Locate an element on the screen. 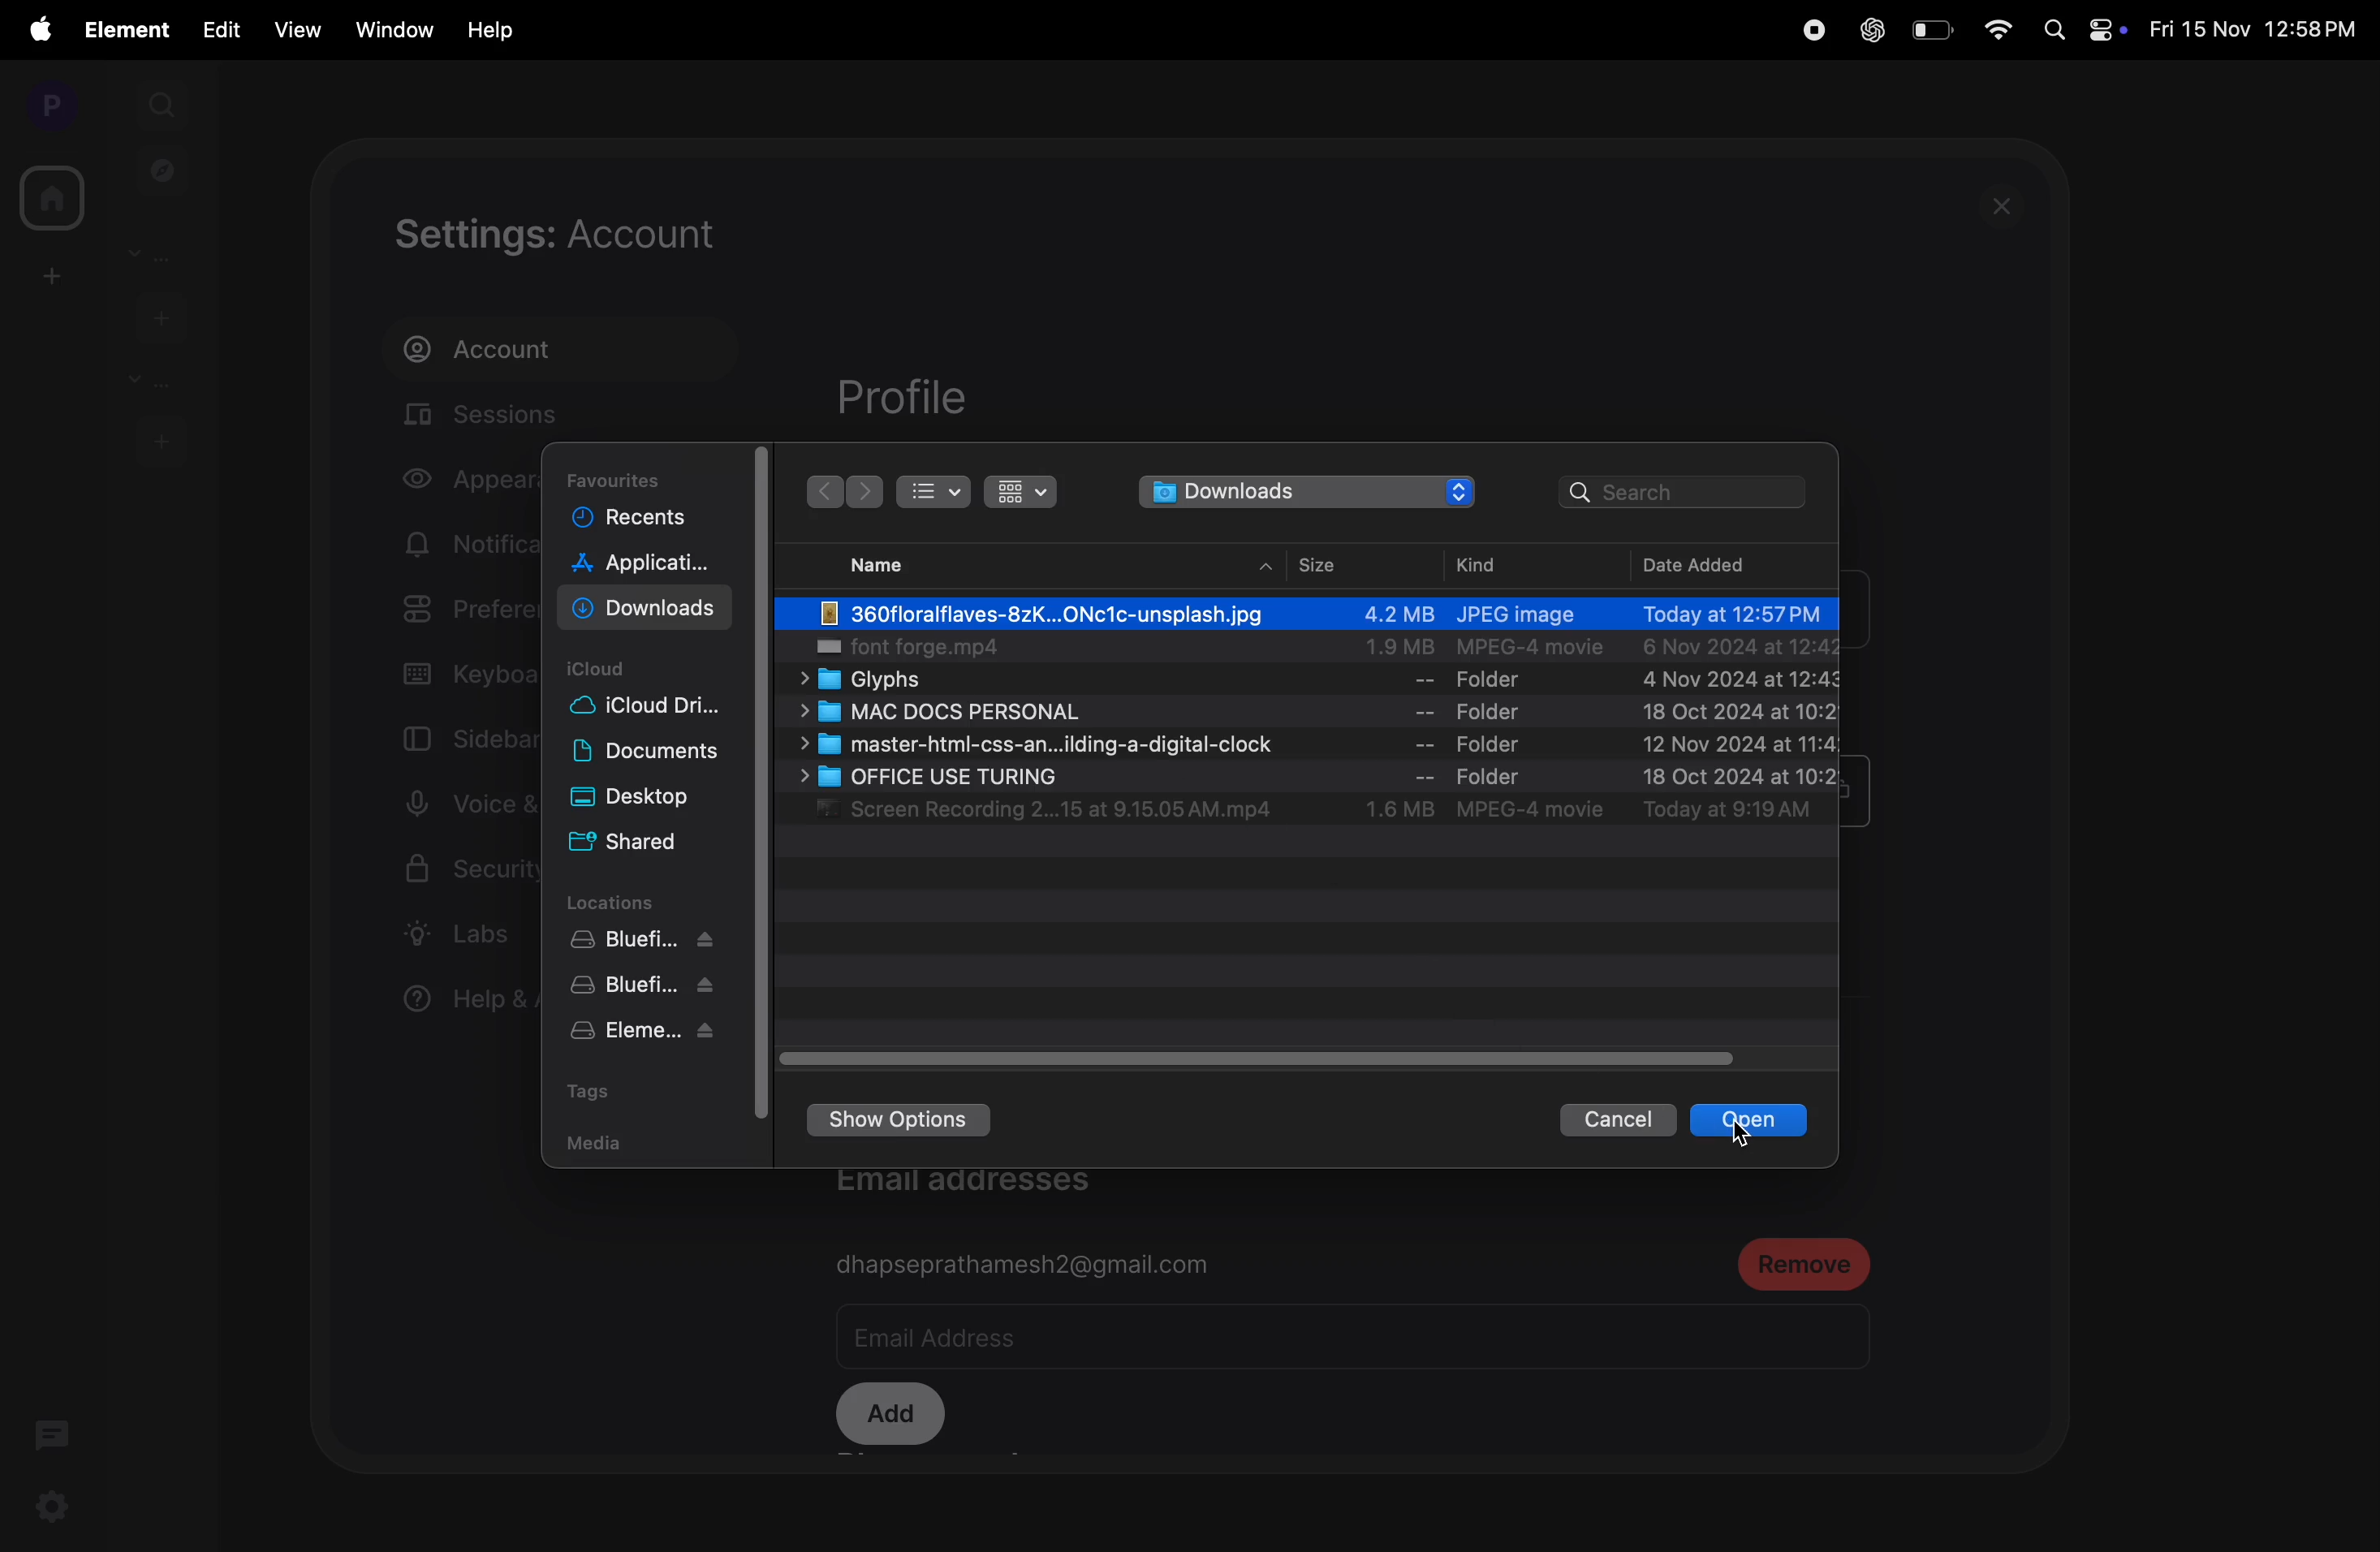 The image size is (2380, 1552). elemet apk is located at coordinates (649, 1034).